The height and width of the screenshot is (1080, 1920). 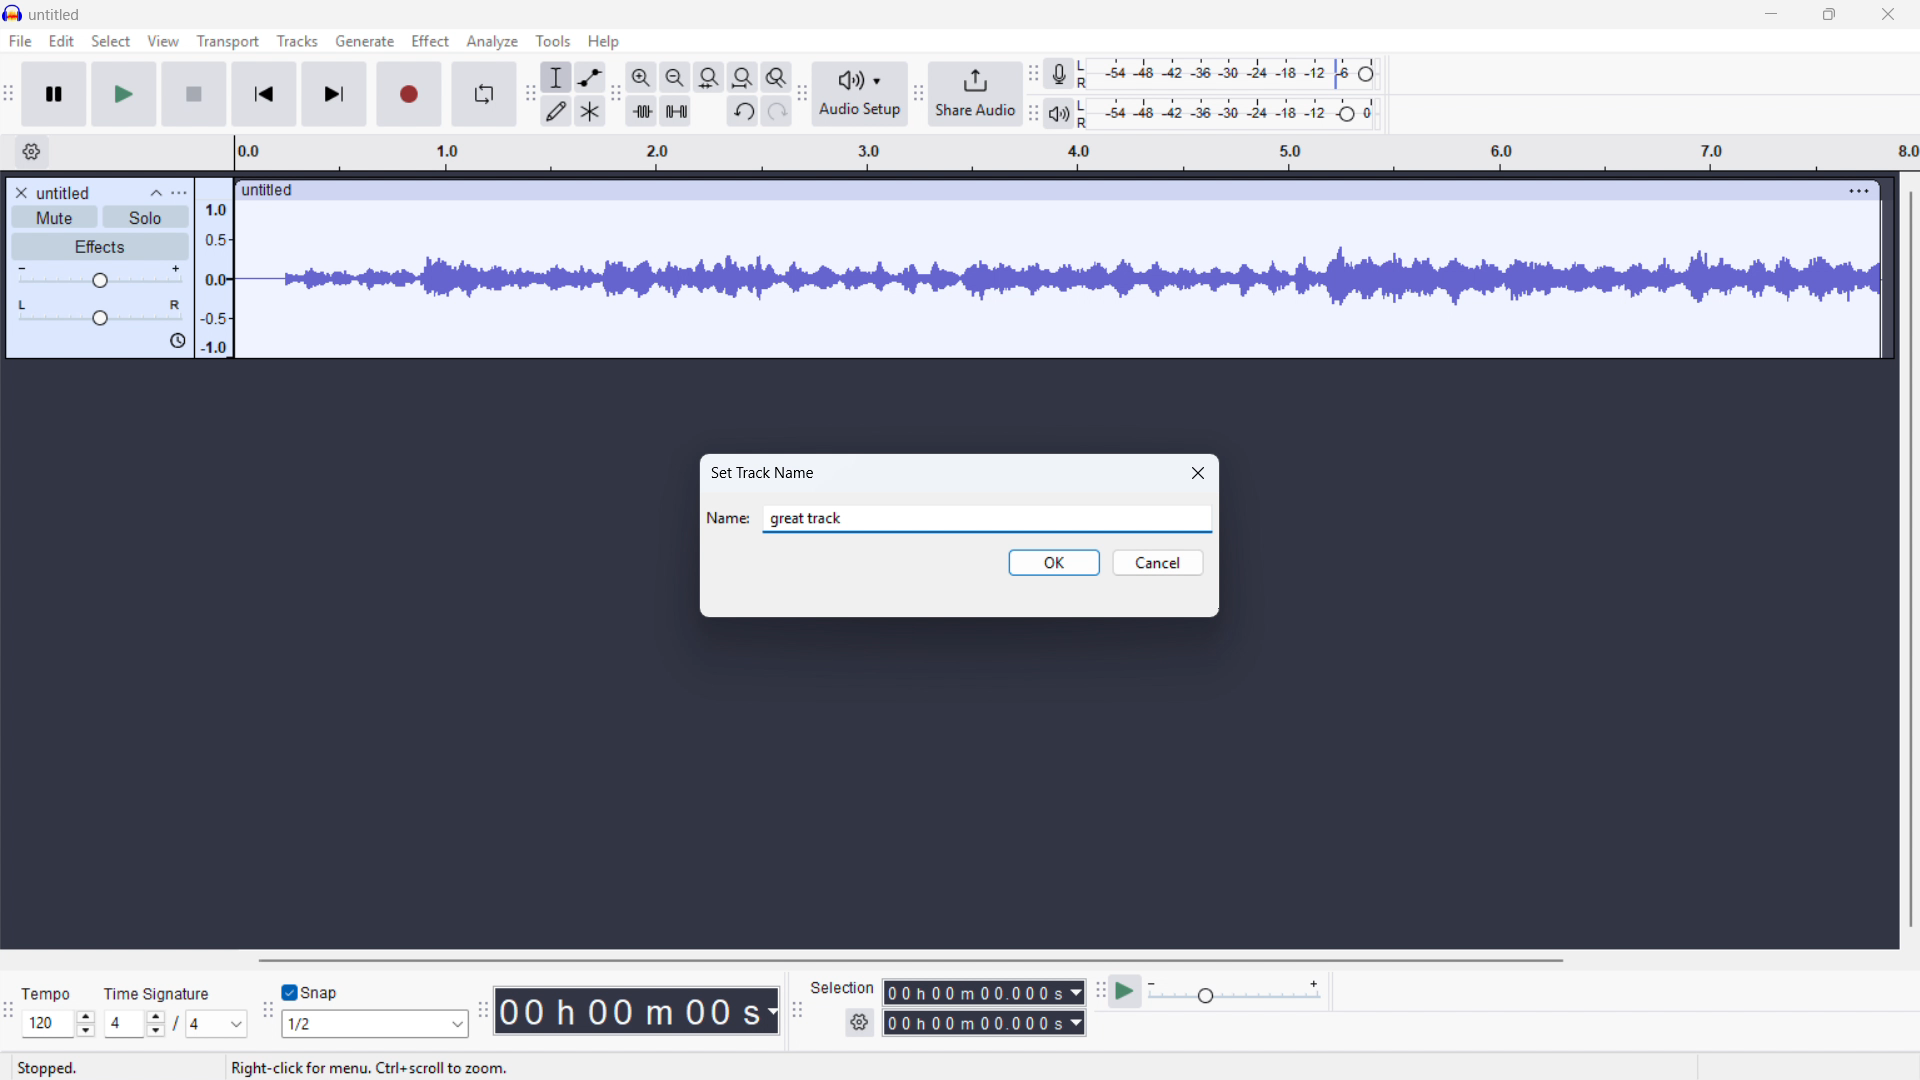 I want to click on mute , so click(x=54, y=217).